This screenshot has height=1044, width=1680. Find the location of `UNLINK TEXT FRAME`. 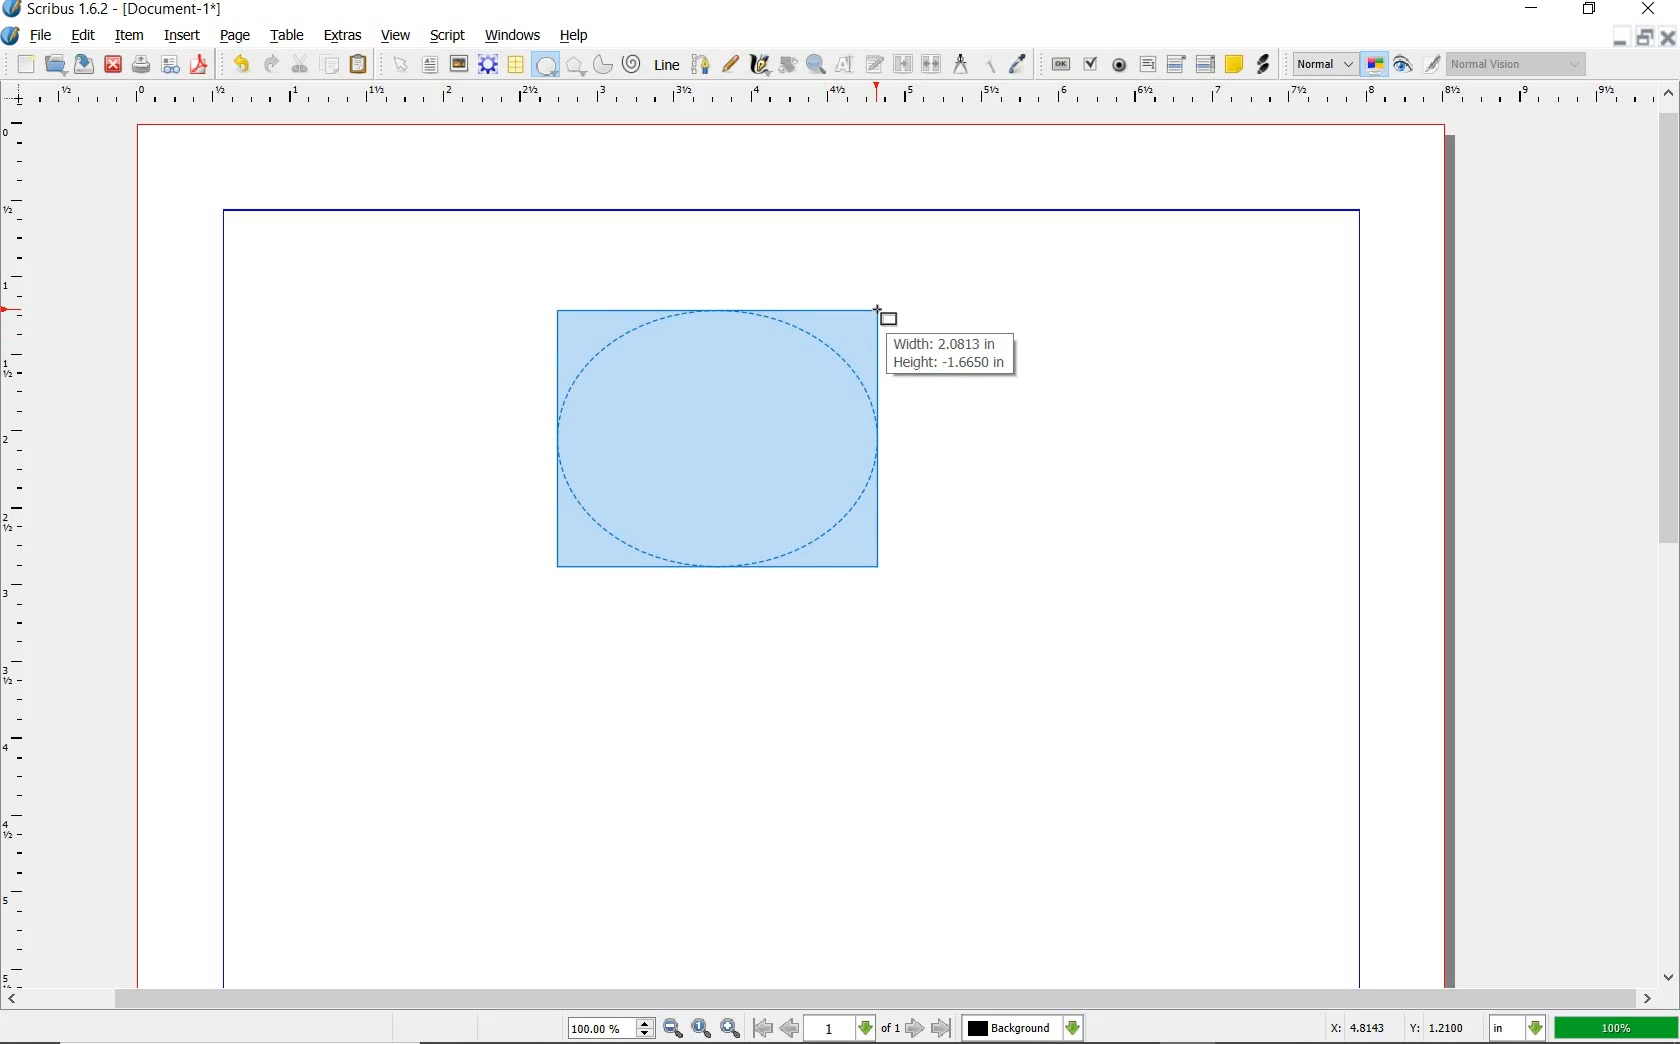

UNLINK TEXT FRAME is located at coordinates (929, 63).